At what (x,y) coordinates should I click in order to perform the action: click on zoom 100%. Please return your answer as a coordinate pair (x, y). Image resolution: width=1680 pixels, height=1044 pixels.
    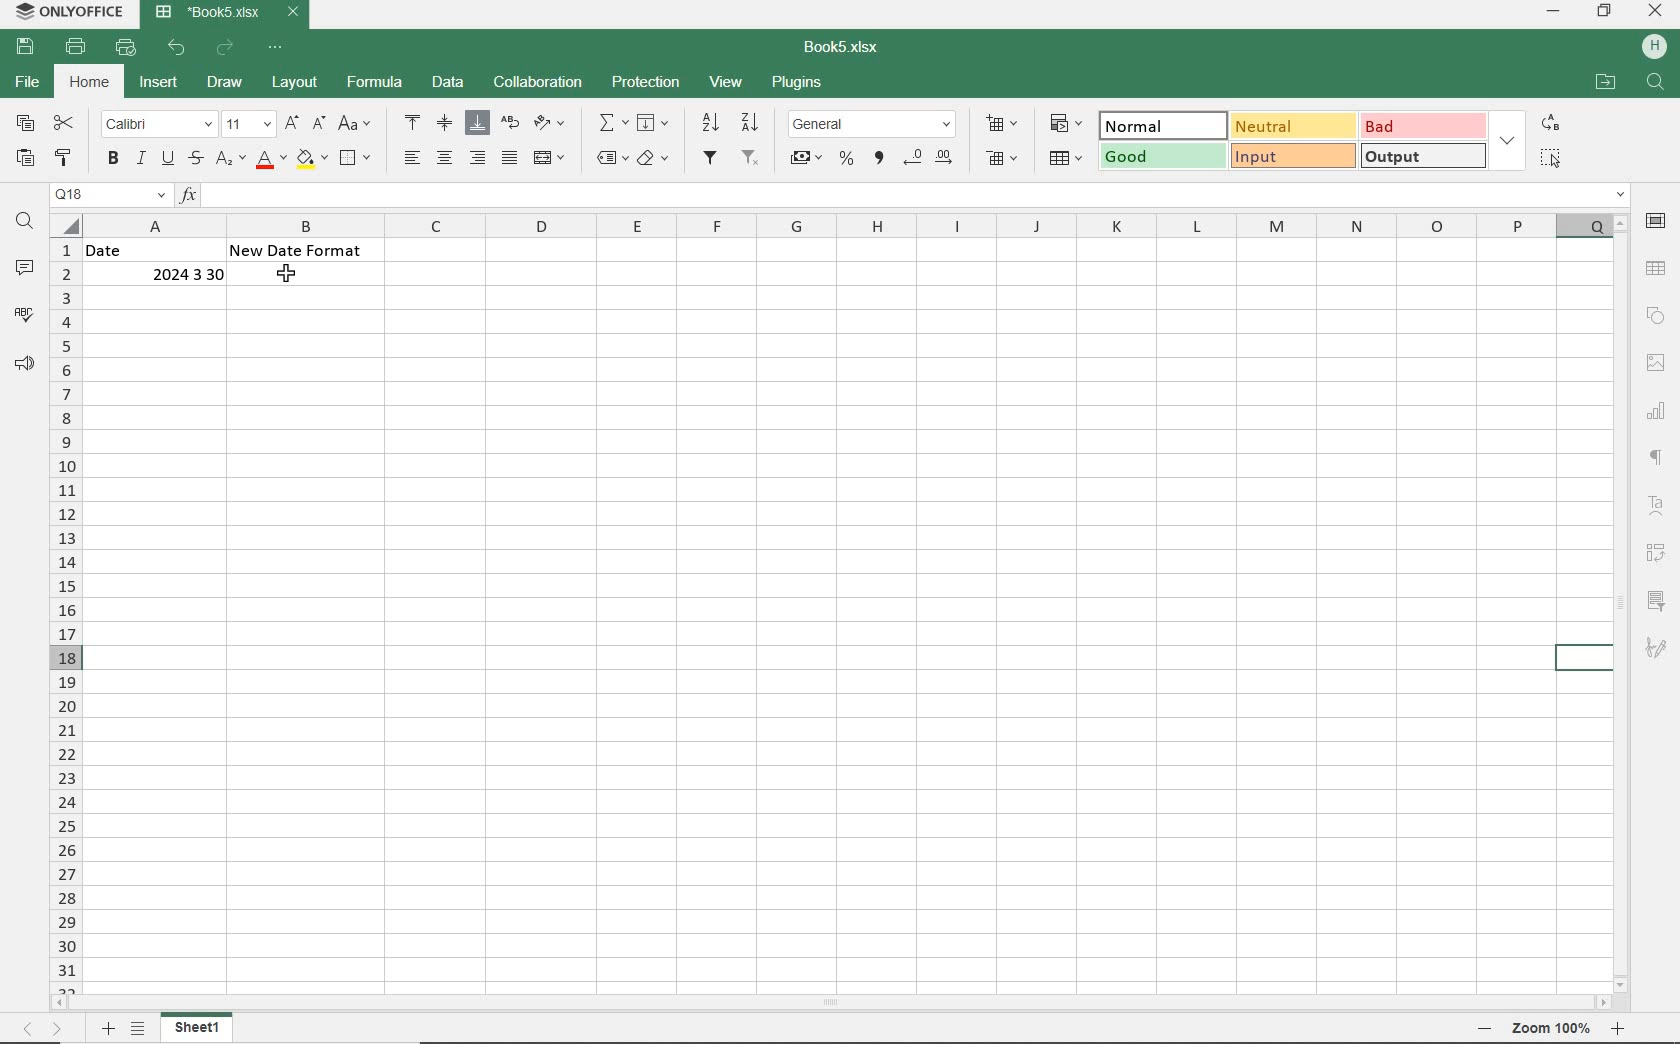
    Looking at the image, I should click on (1551, 1028).